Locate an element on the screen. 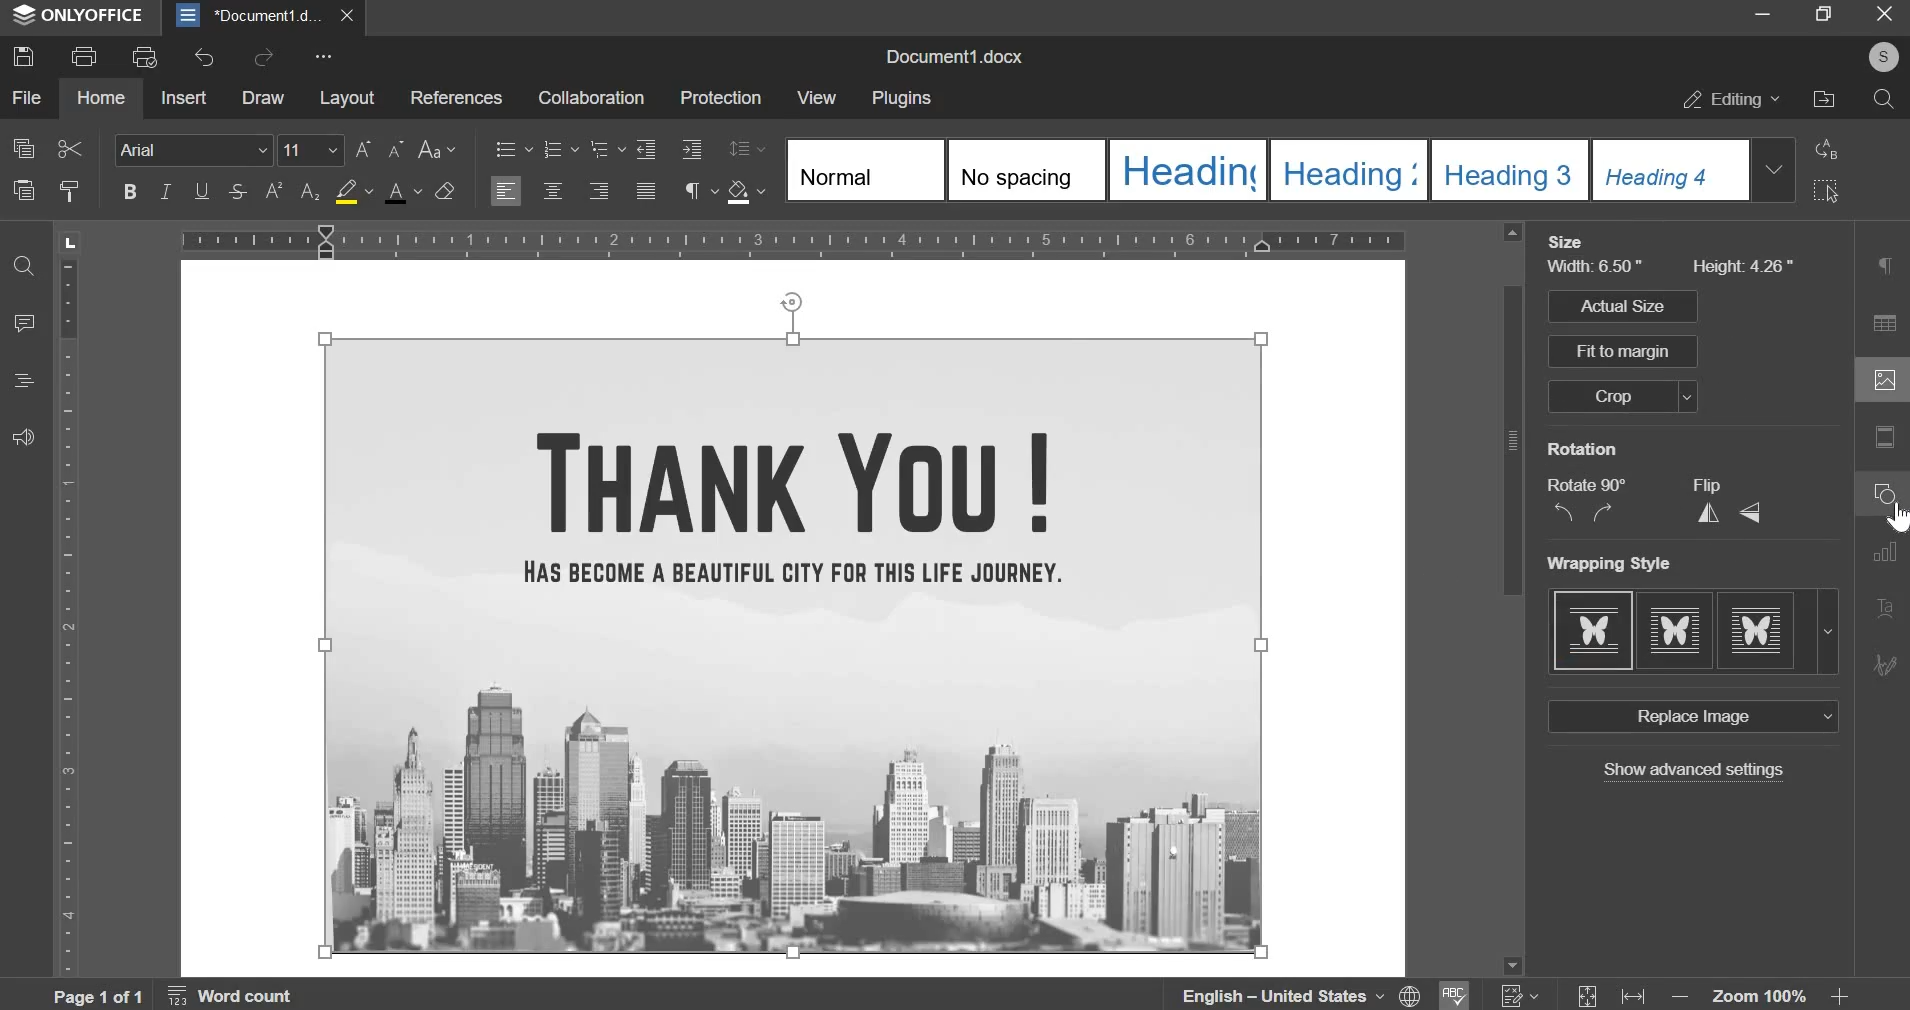 The image size is (1910, 1010). line spacing is located at coordinates (749, 148).